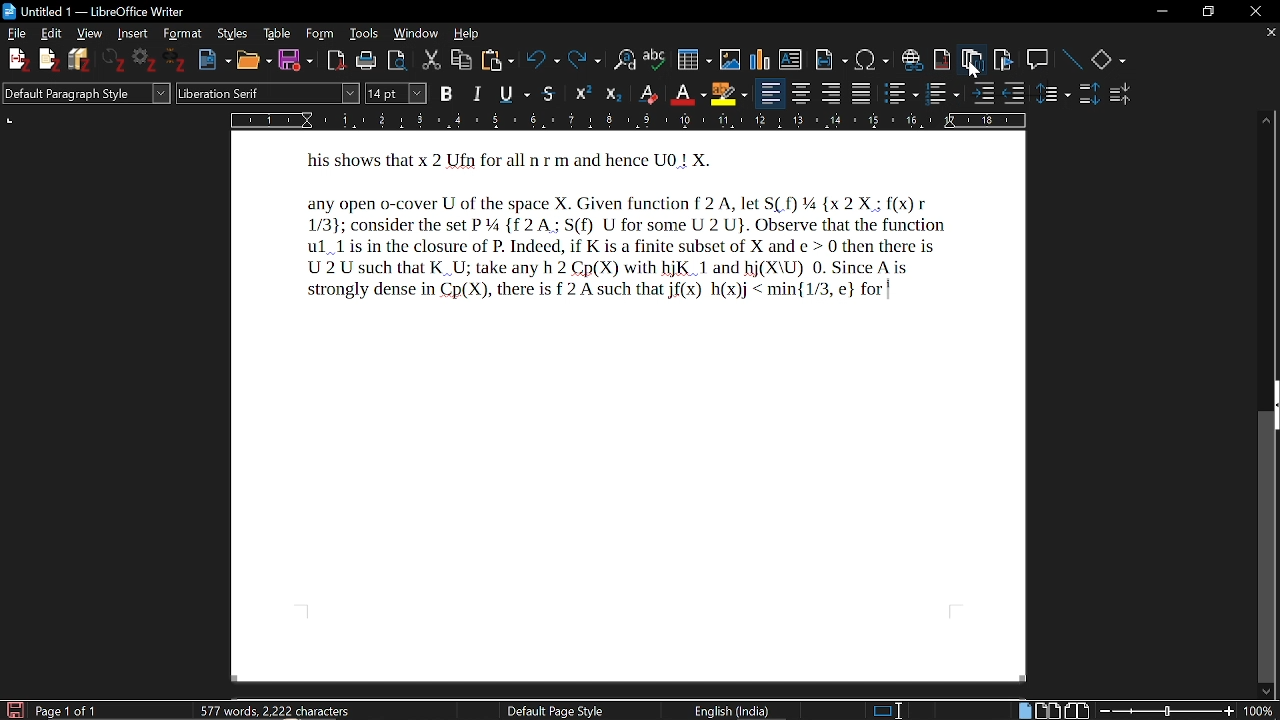  Describe the element at coordinates (730, 60) in the screenshot. I see `Insert Image` at that location.